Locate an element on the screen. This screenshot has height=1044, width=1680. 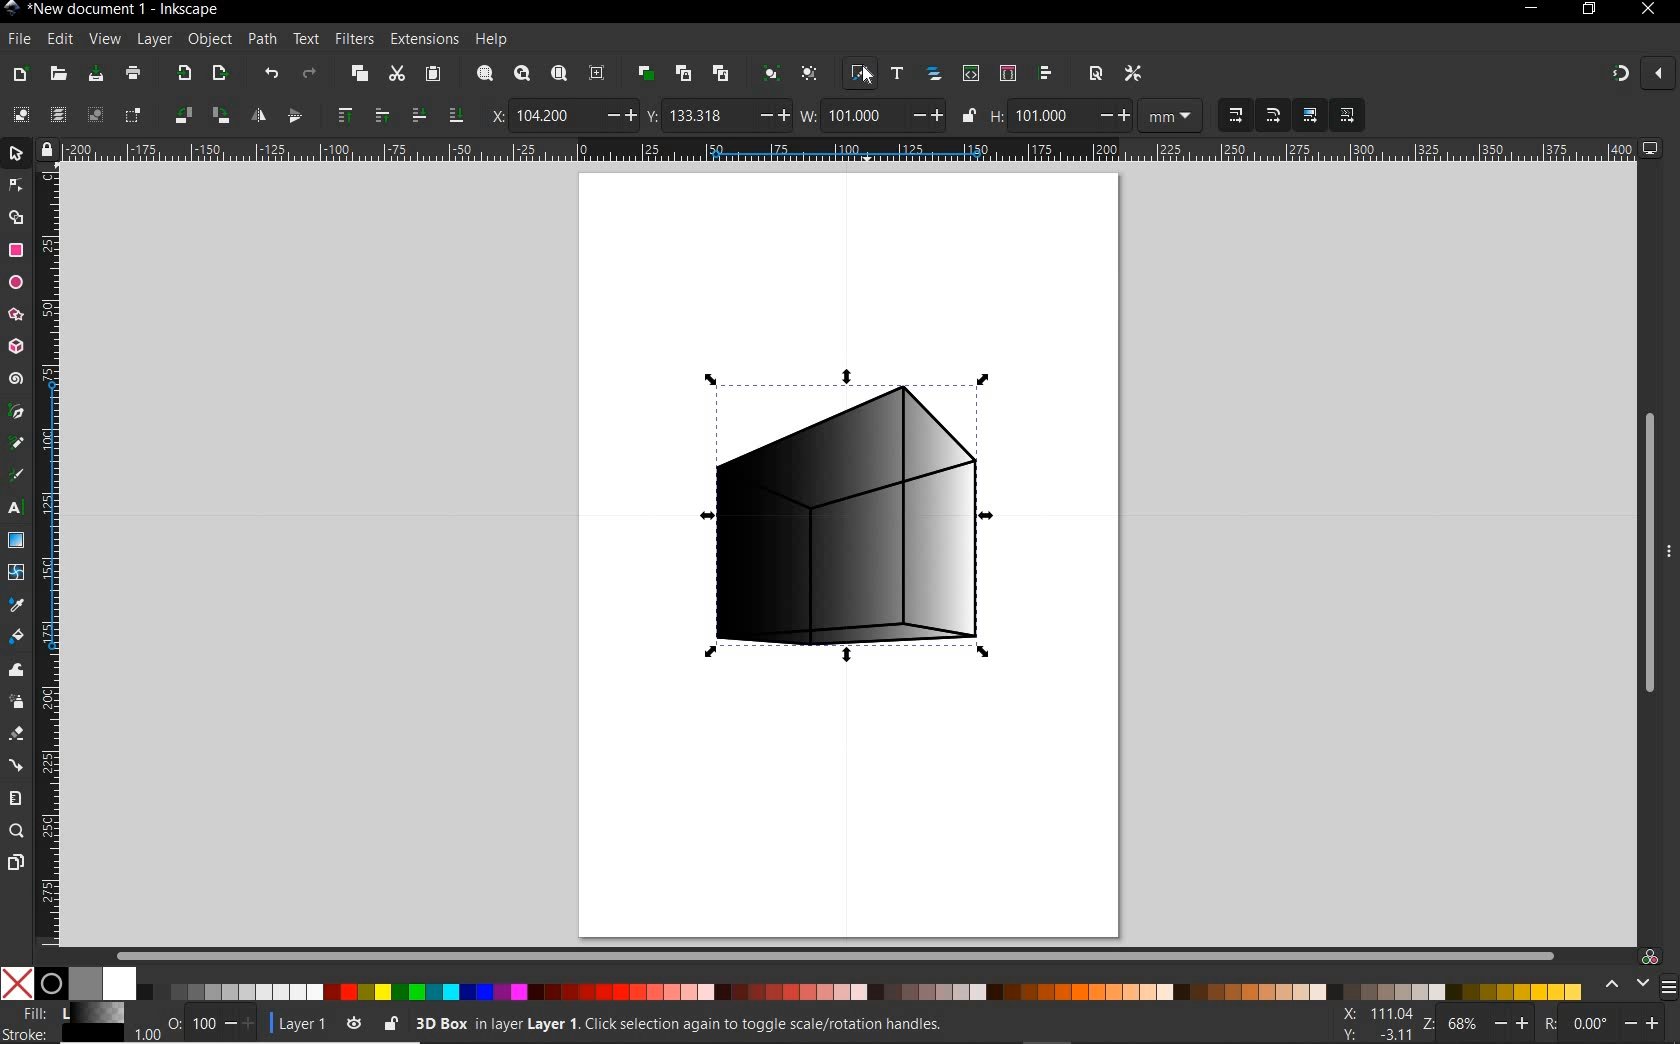
SCROLLBAR is located at coordinates (836, 956).